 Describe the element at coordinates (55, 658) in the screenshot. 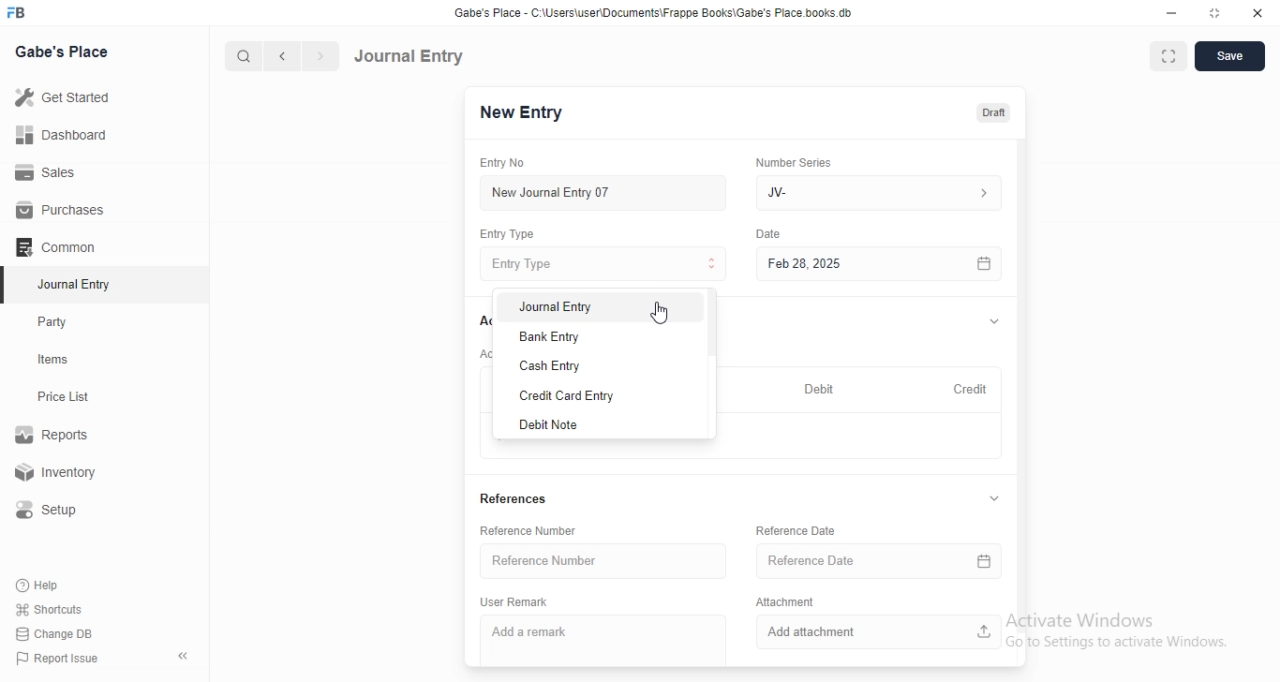

I see `‘Report Issue` at that location.